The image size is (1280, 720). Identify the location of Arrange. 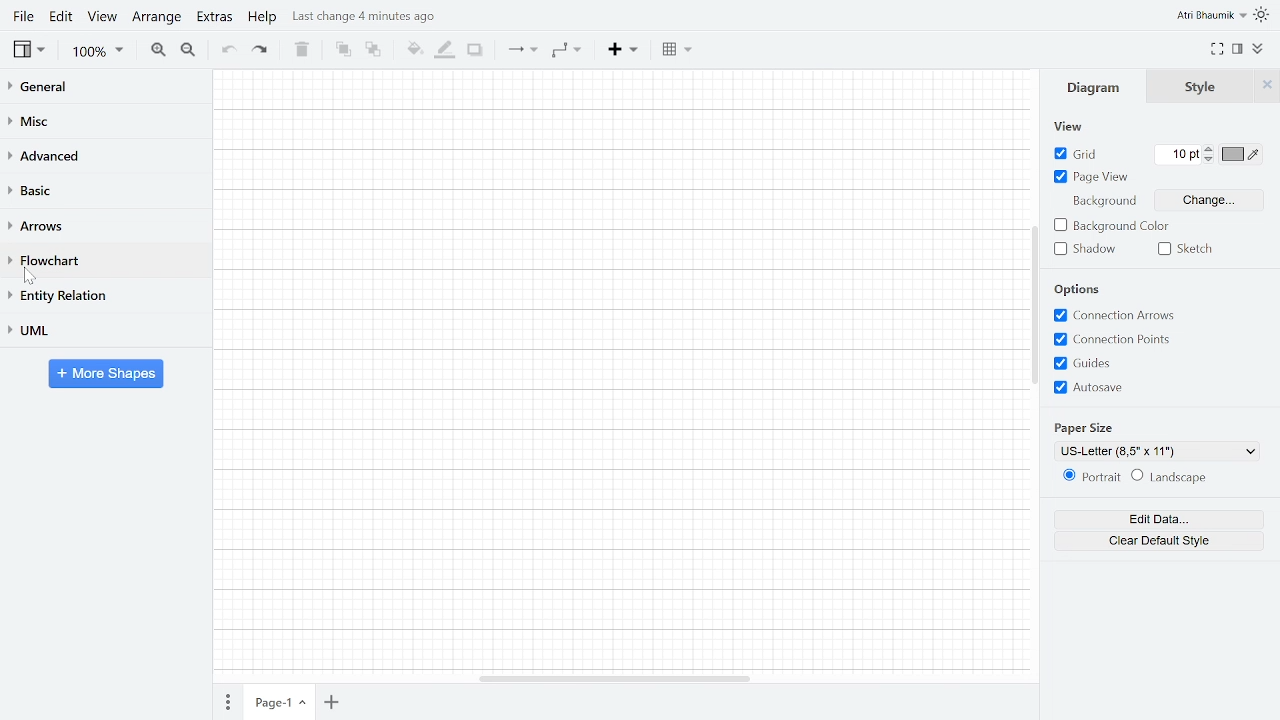
(157, 19).